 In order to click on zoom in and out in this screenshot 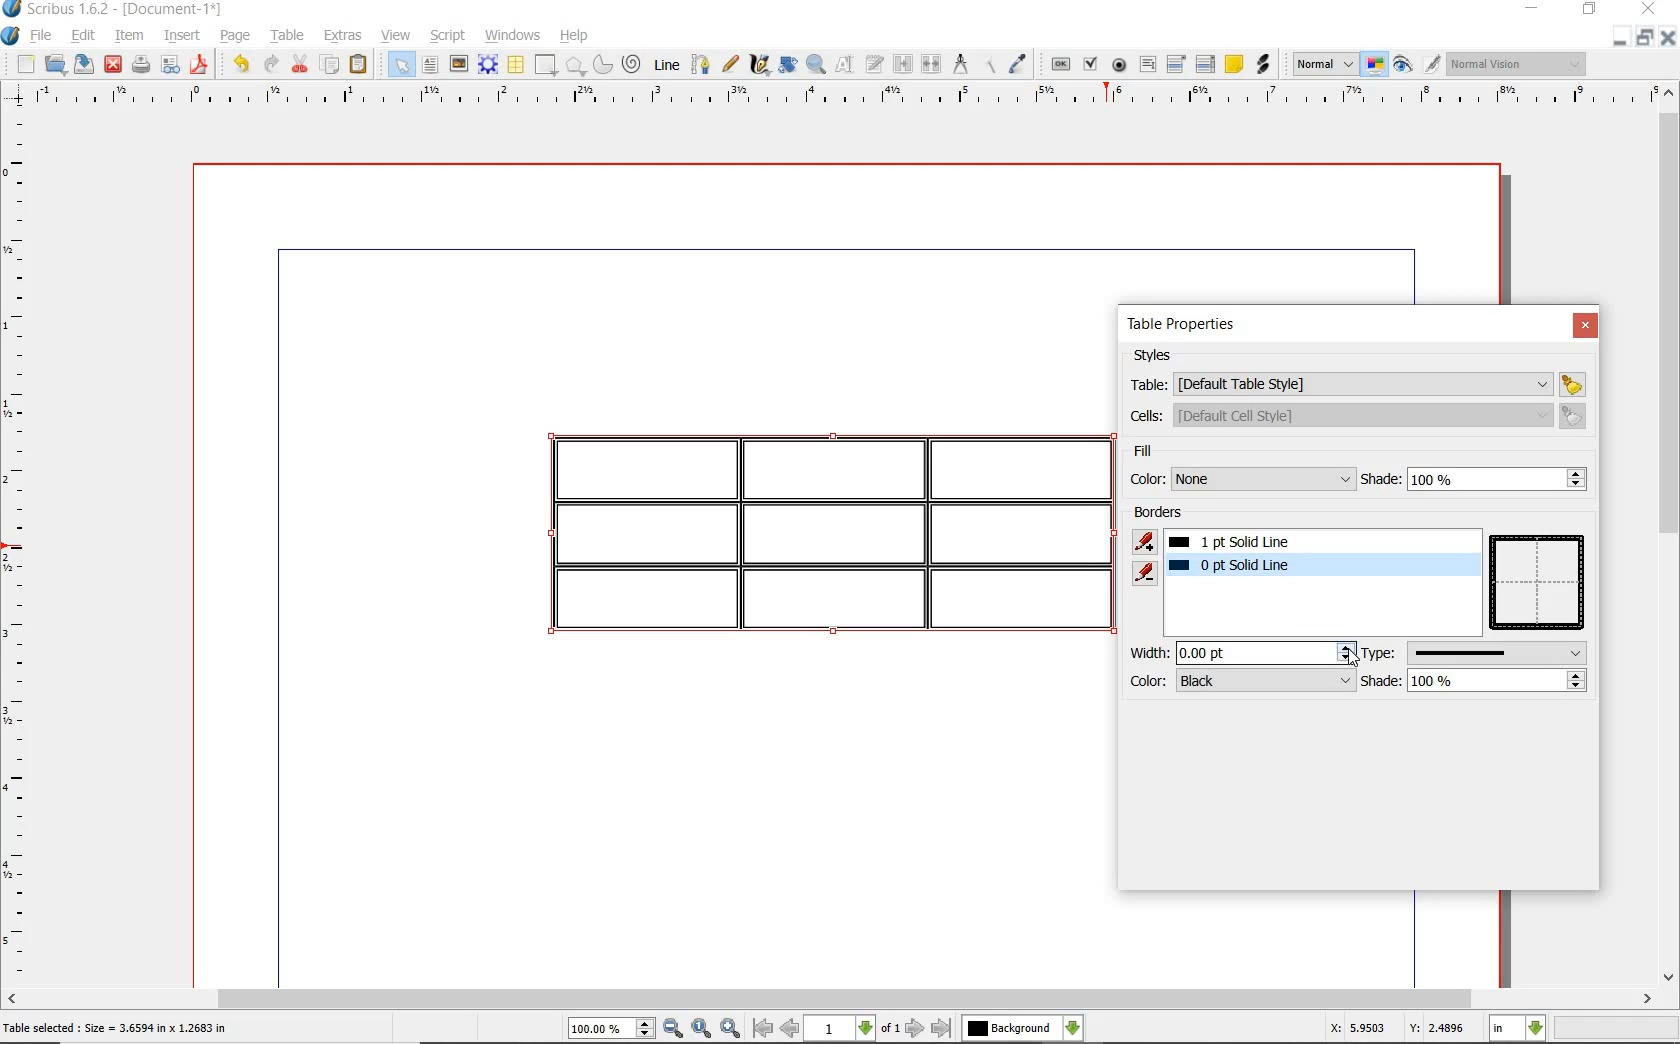, I will do `click(817, 65)`.